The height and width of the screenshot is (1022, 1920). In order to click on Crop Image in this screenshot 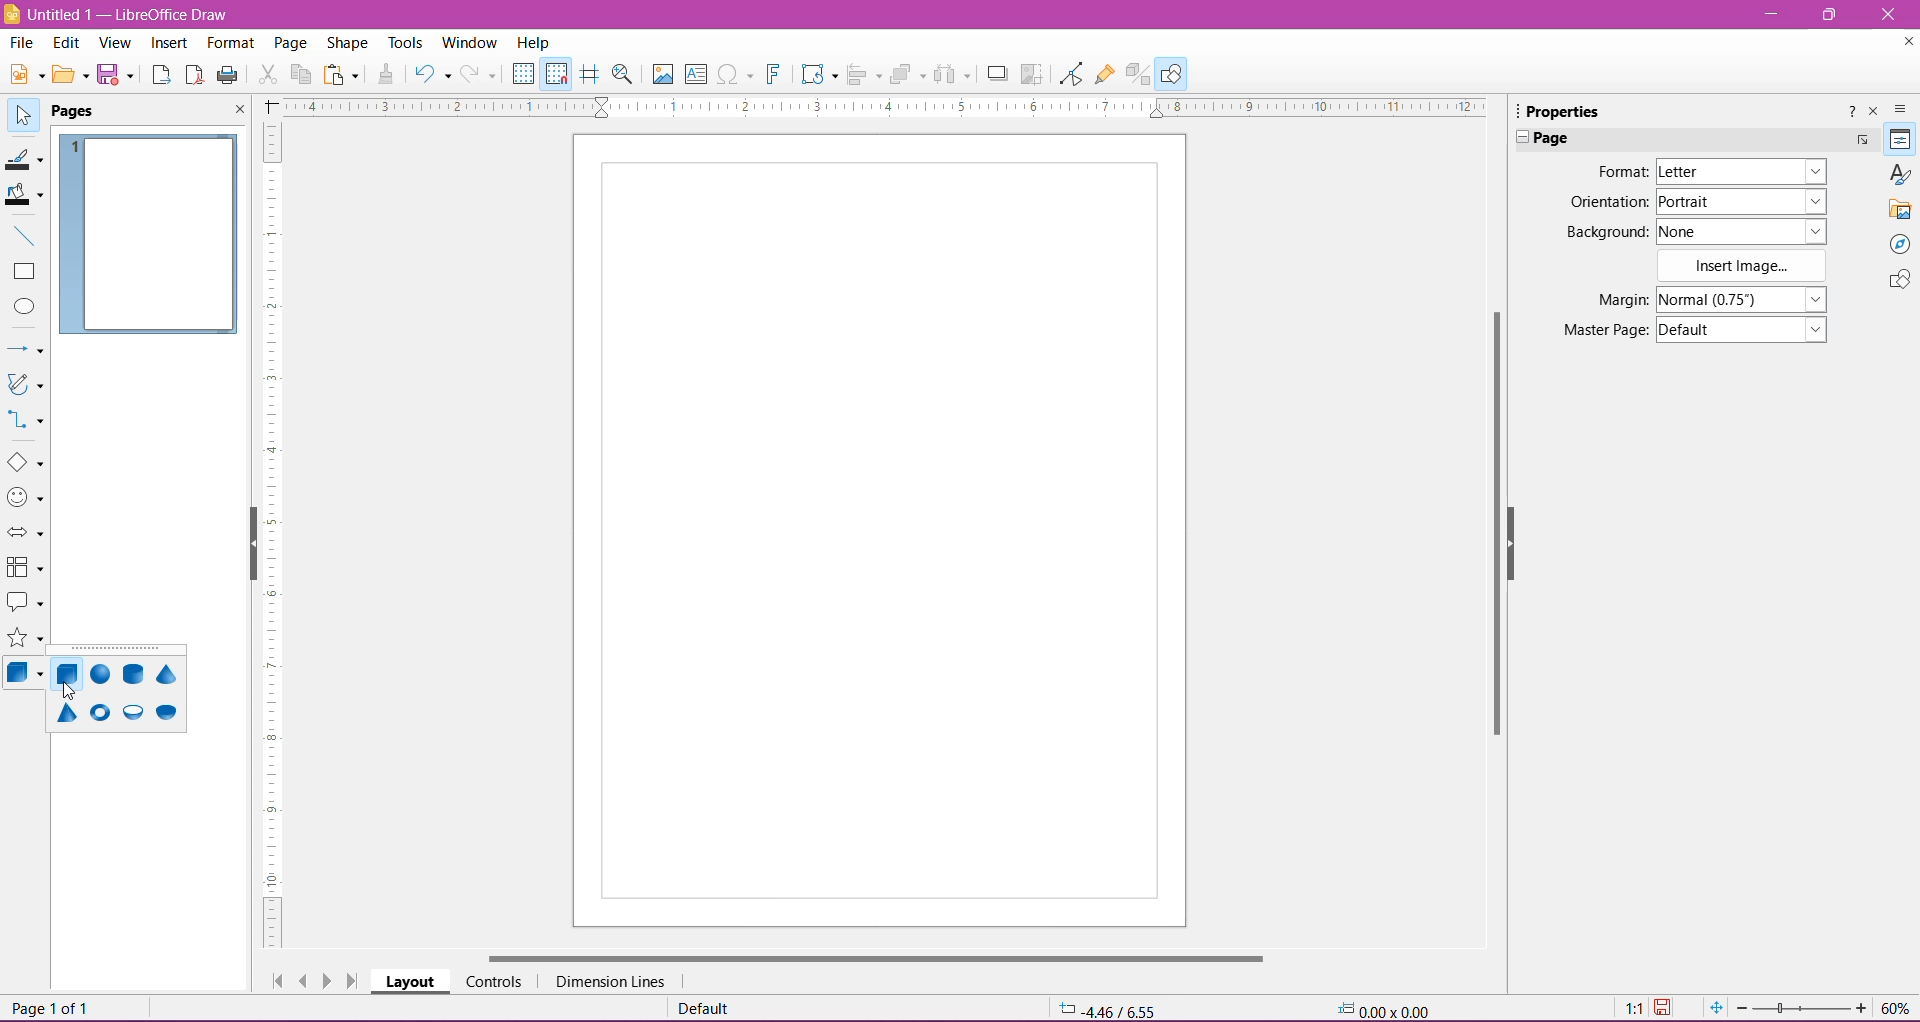, I will do `click(1032, 74)`.